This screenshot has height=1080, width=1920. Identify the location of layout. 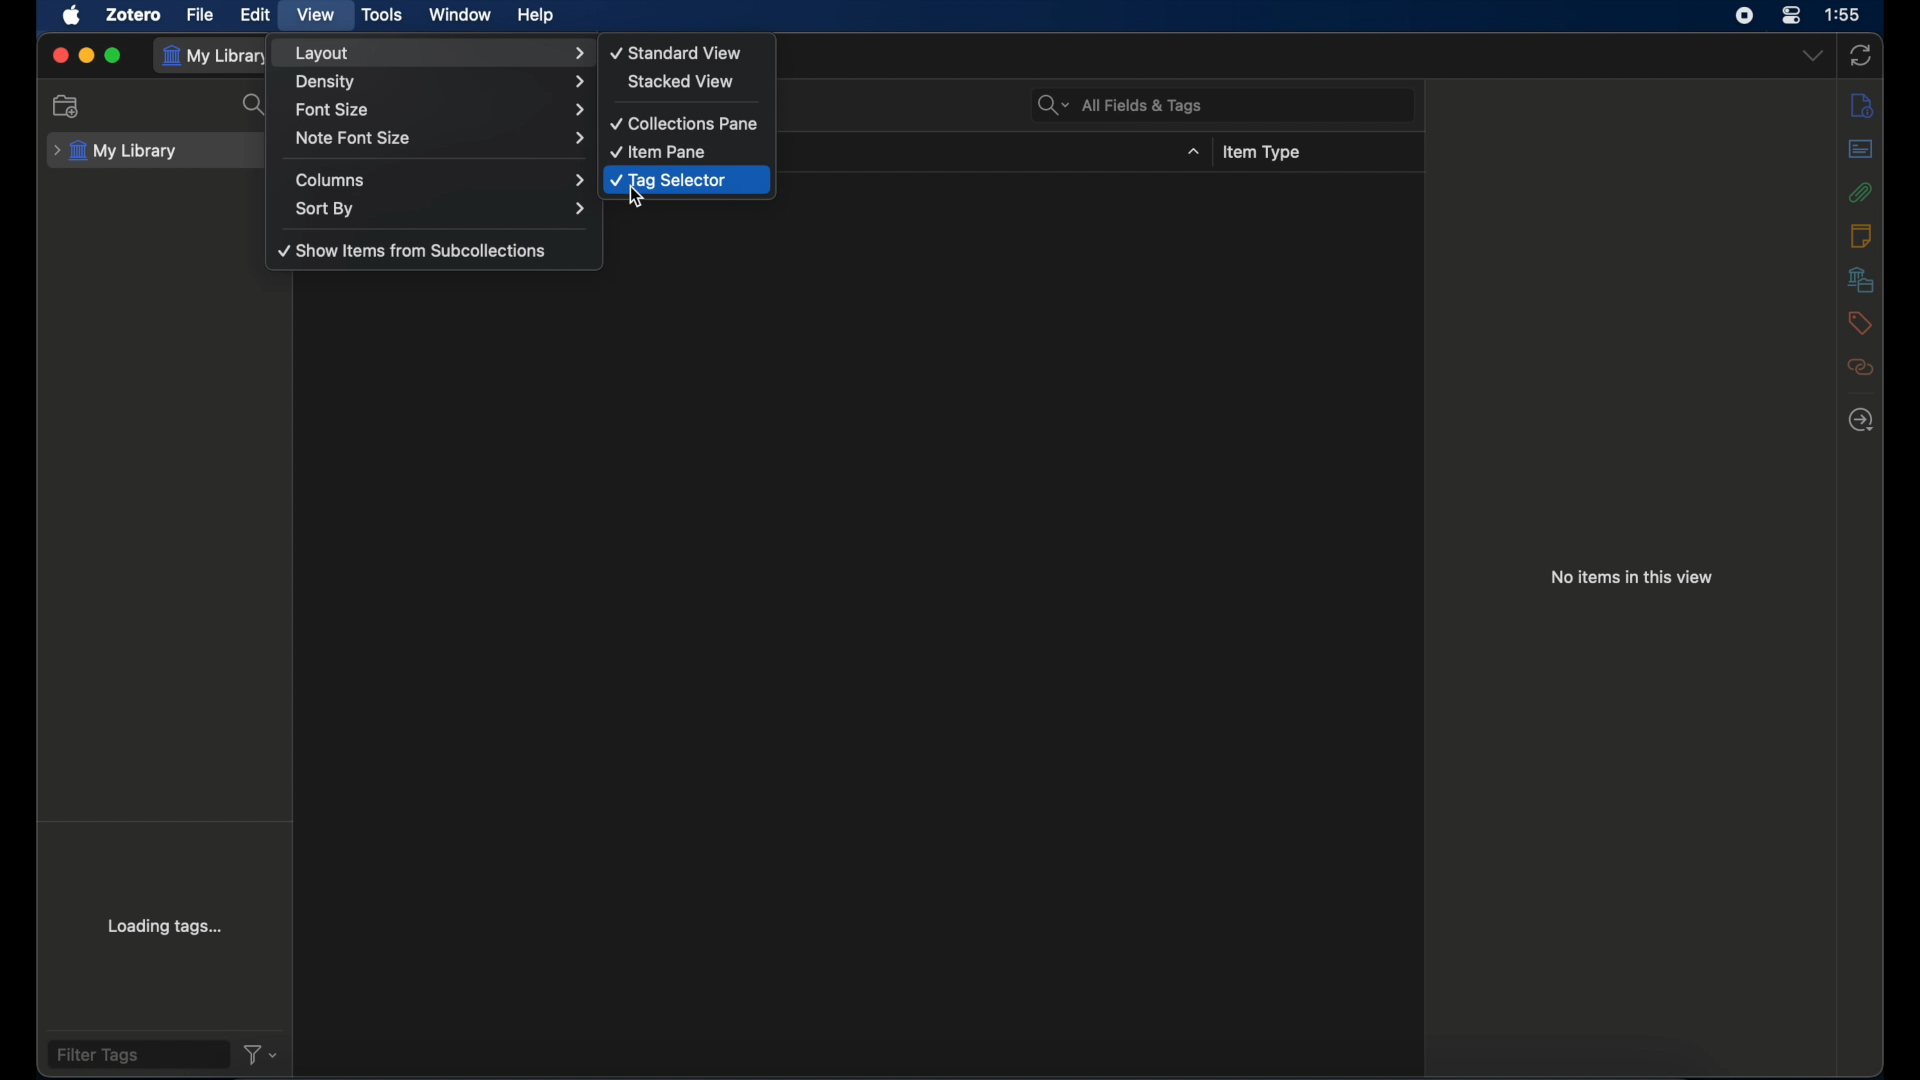
(440, 53).